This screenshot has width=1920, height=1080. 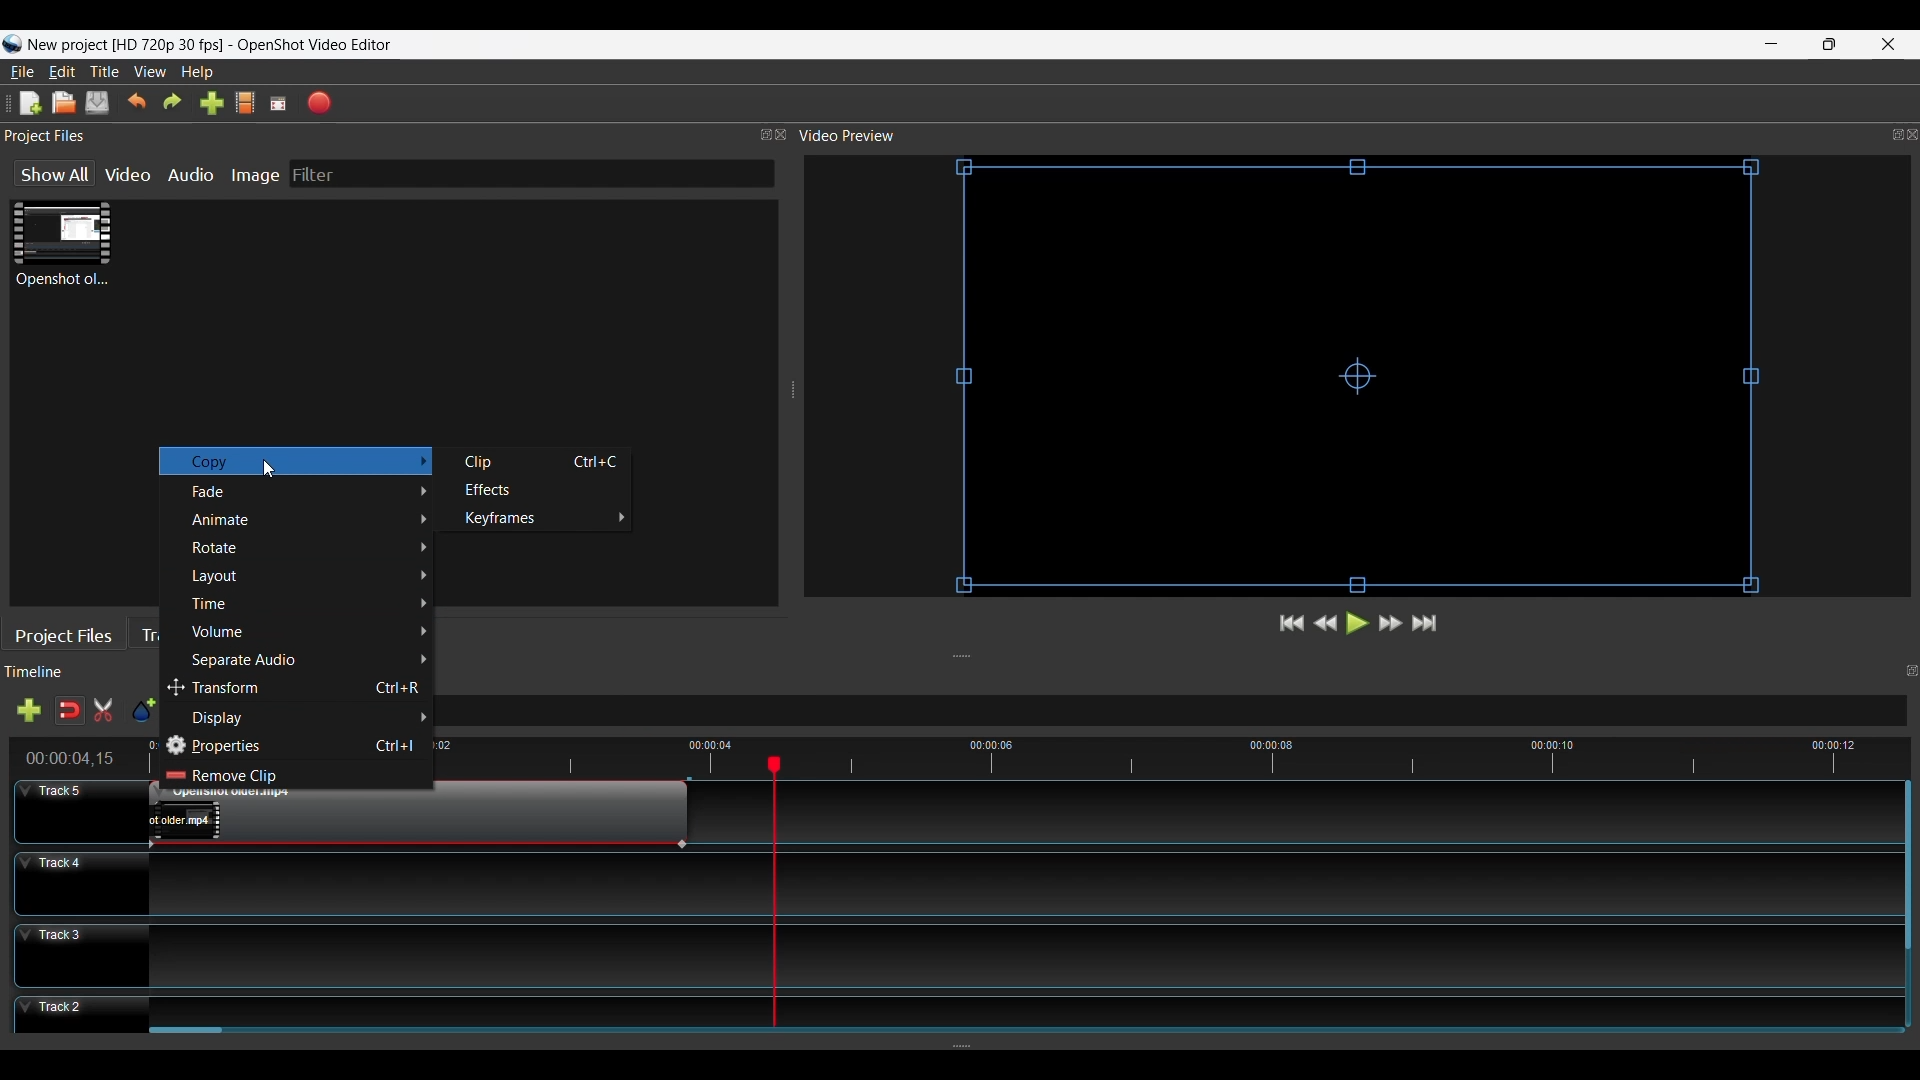 What do you see at coordinates (1363, 379) in the screenshot?
I see `Preview Window` at bounding box center [1363, 379].